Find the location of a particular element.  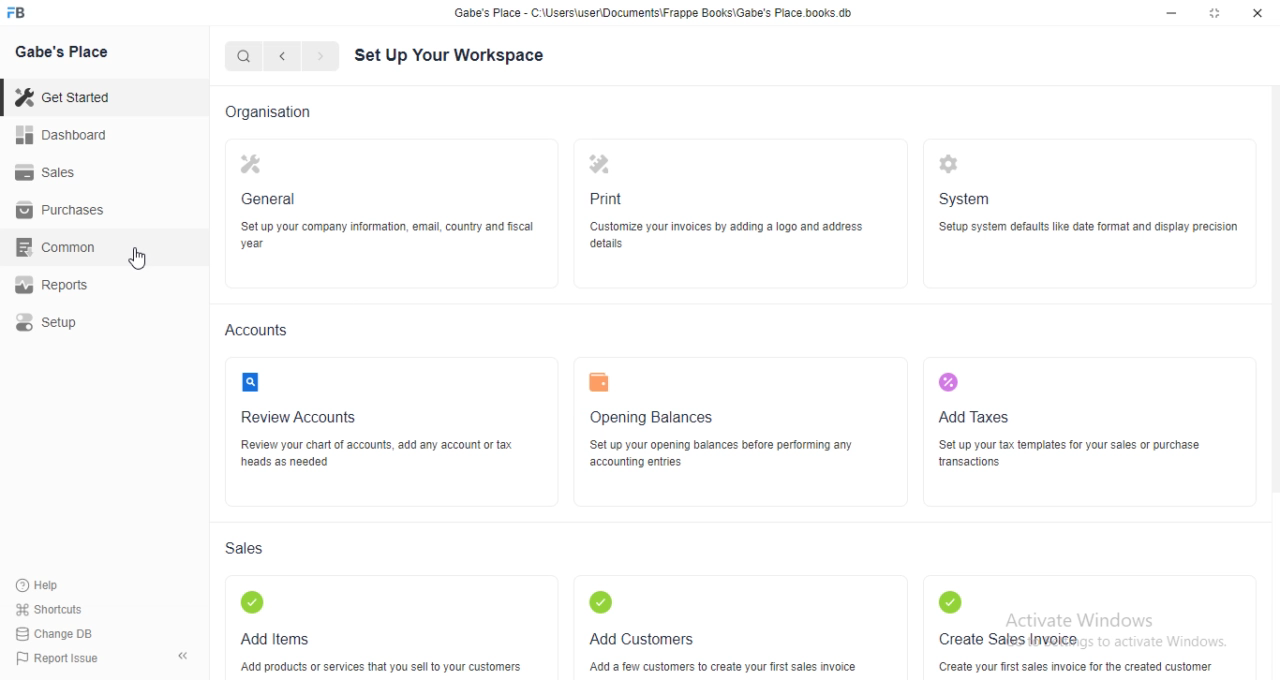

‘Common is located at coordinates (59, 245).